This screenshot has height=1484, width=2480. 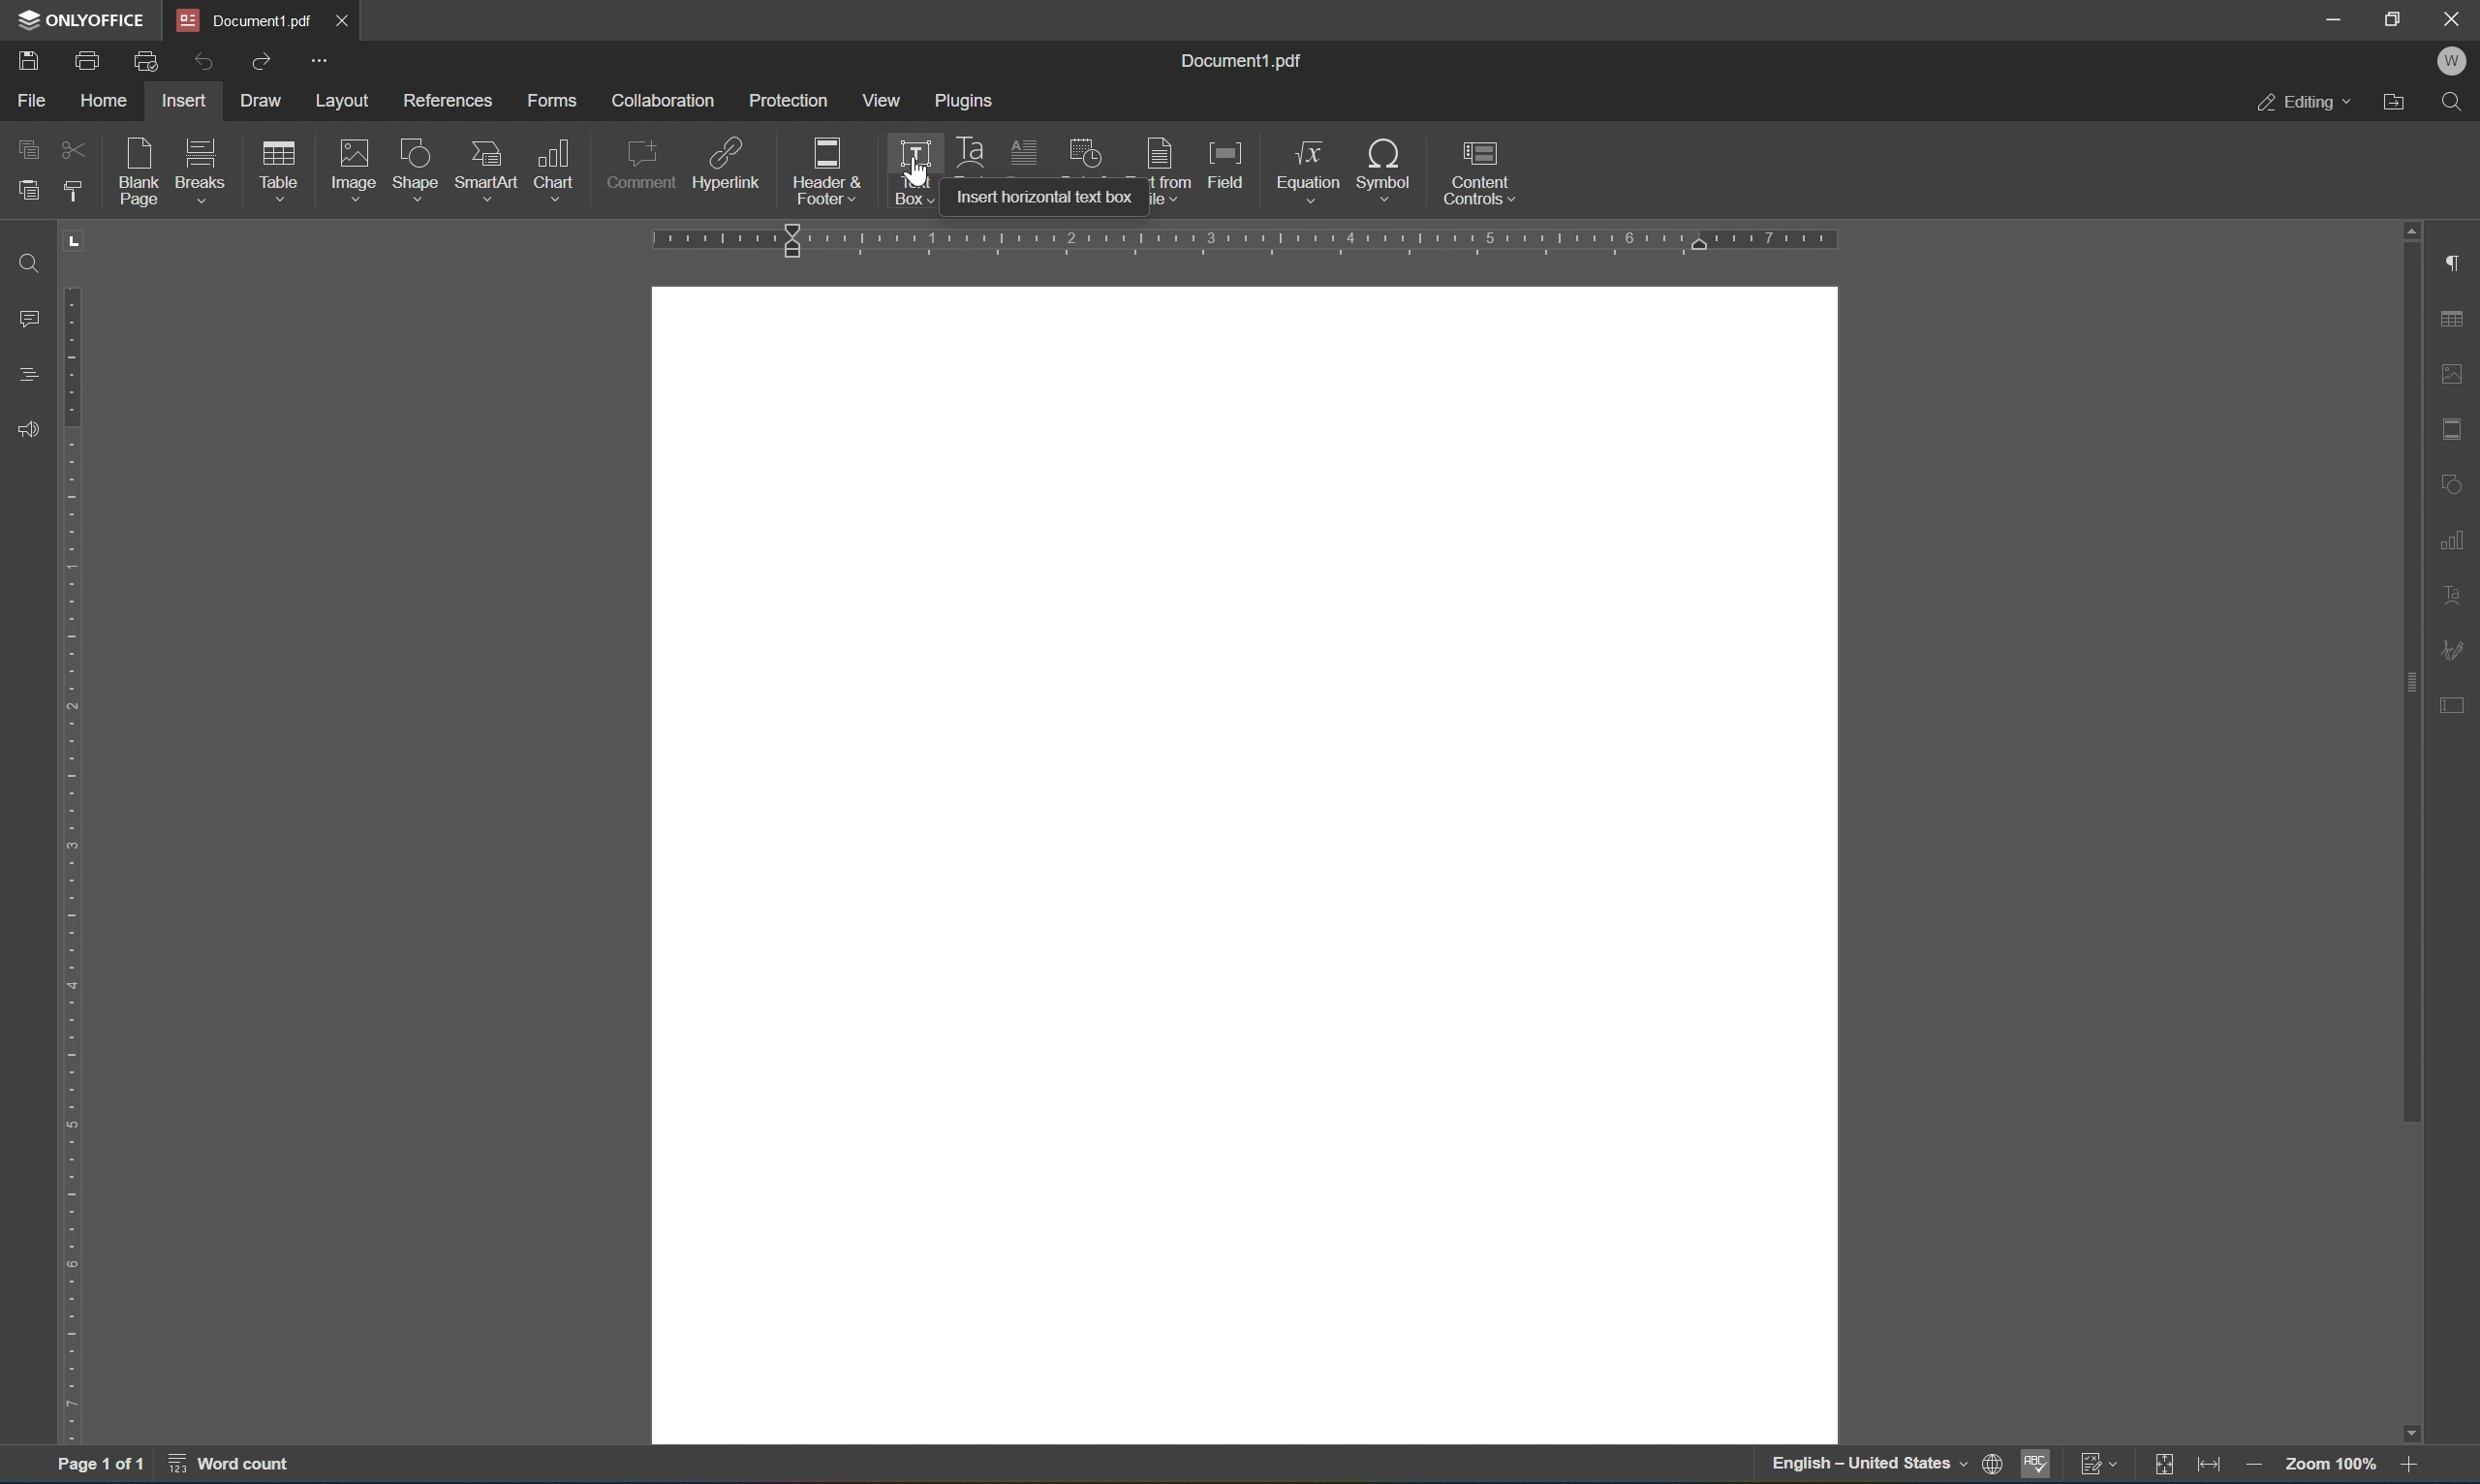 I want to click on word count, so click(x=232, y=1465).